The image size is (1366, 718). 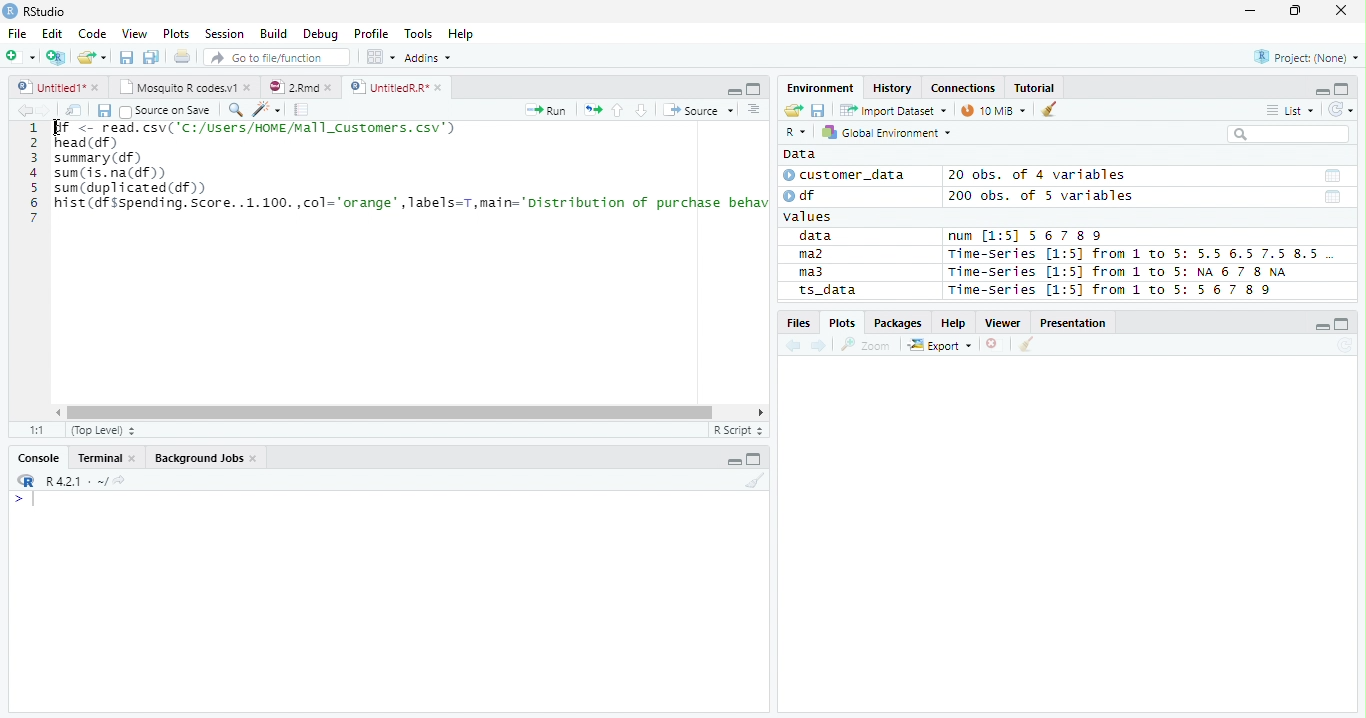 What do you see at coordinates (413, 176) in the screenshot?
I see `ie. <~ FEAR. CSVL 'CL/ USEFI / NINE /aT LENT InerS. Cov)

ead (df)

summary (df)

sun (is. na(df))

sum(duplicated(df))

hist (df Sspending. Score. .1.100. ,col="orange" , Tabels=T,main="Distribution of purchase behav
|` at bounding box center [413, 176].